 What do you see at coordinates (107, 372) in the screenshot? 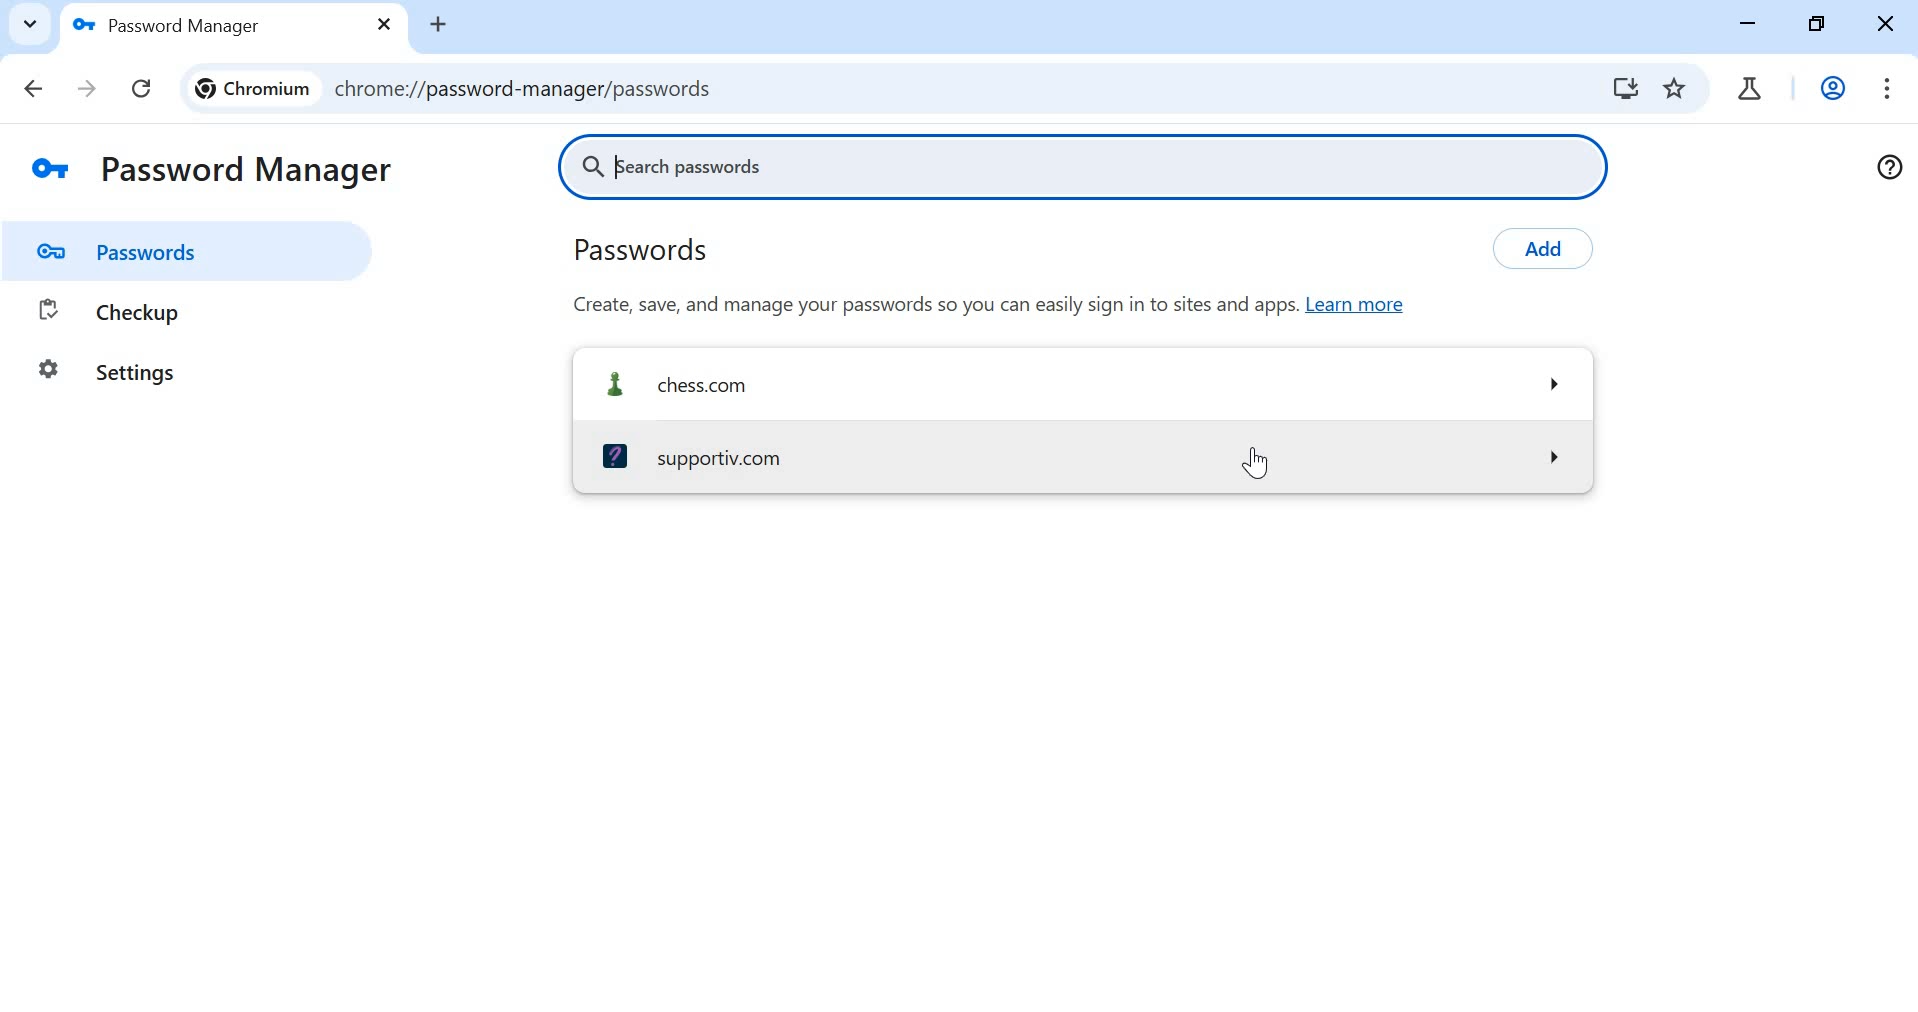
I see `settings` at bounding box center [107, 372].